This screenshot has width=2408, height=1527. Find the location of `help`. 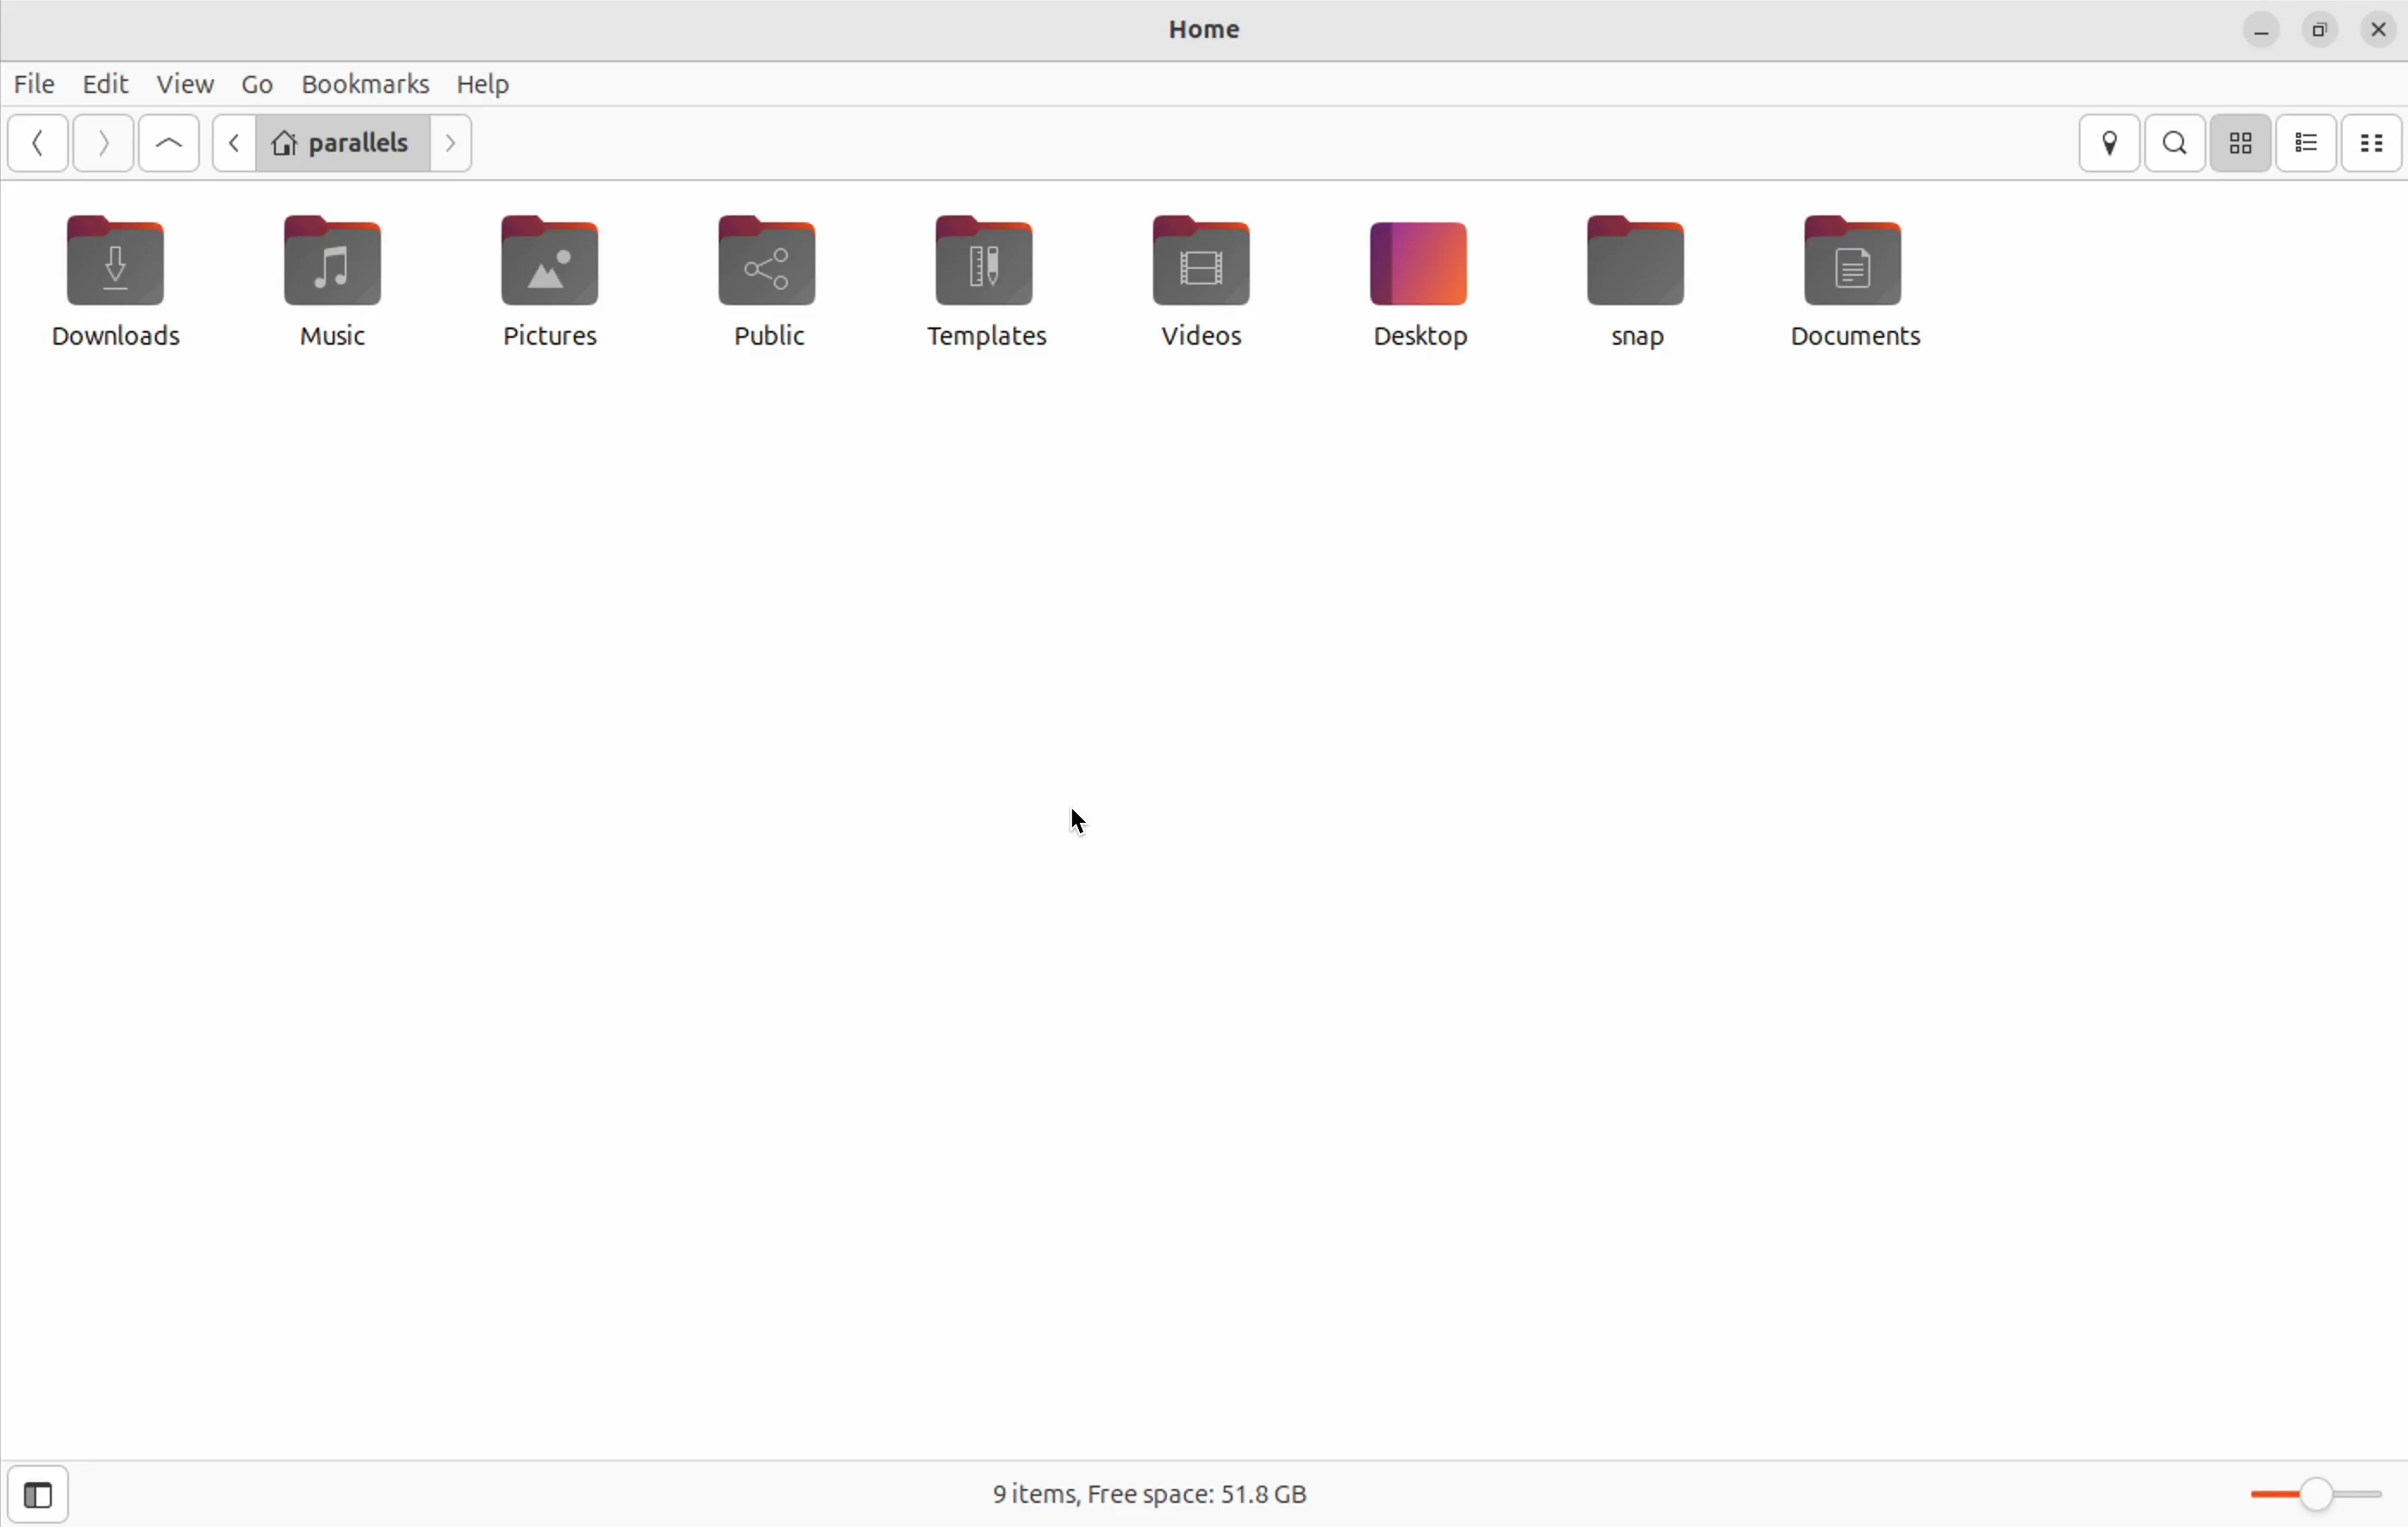

help is located at coordinates (488, 85).